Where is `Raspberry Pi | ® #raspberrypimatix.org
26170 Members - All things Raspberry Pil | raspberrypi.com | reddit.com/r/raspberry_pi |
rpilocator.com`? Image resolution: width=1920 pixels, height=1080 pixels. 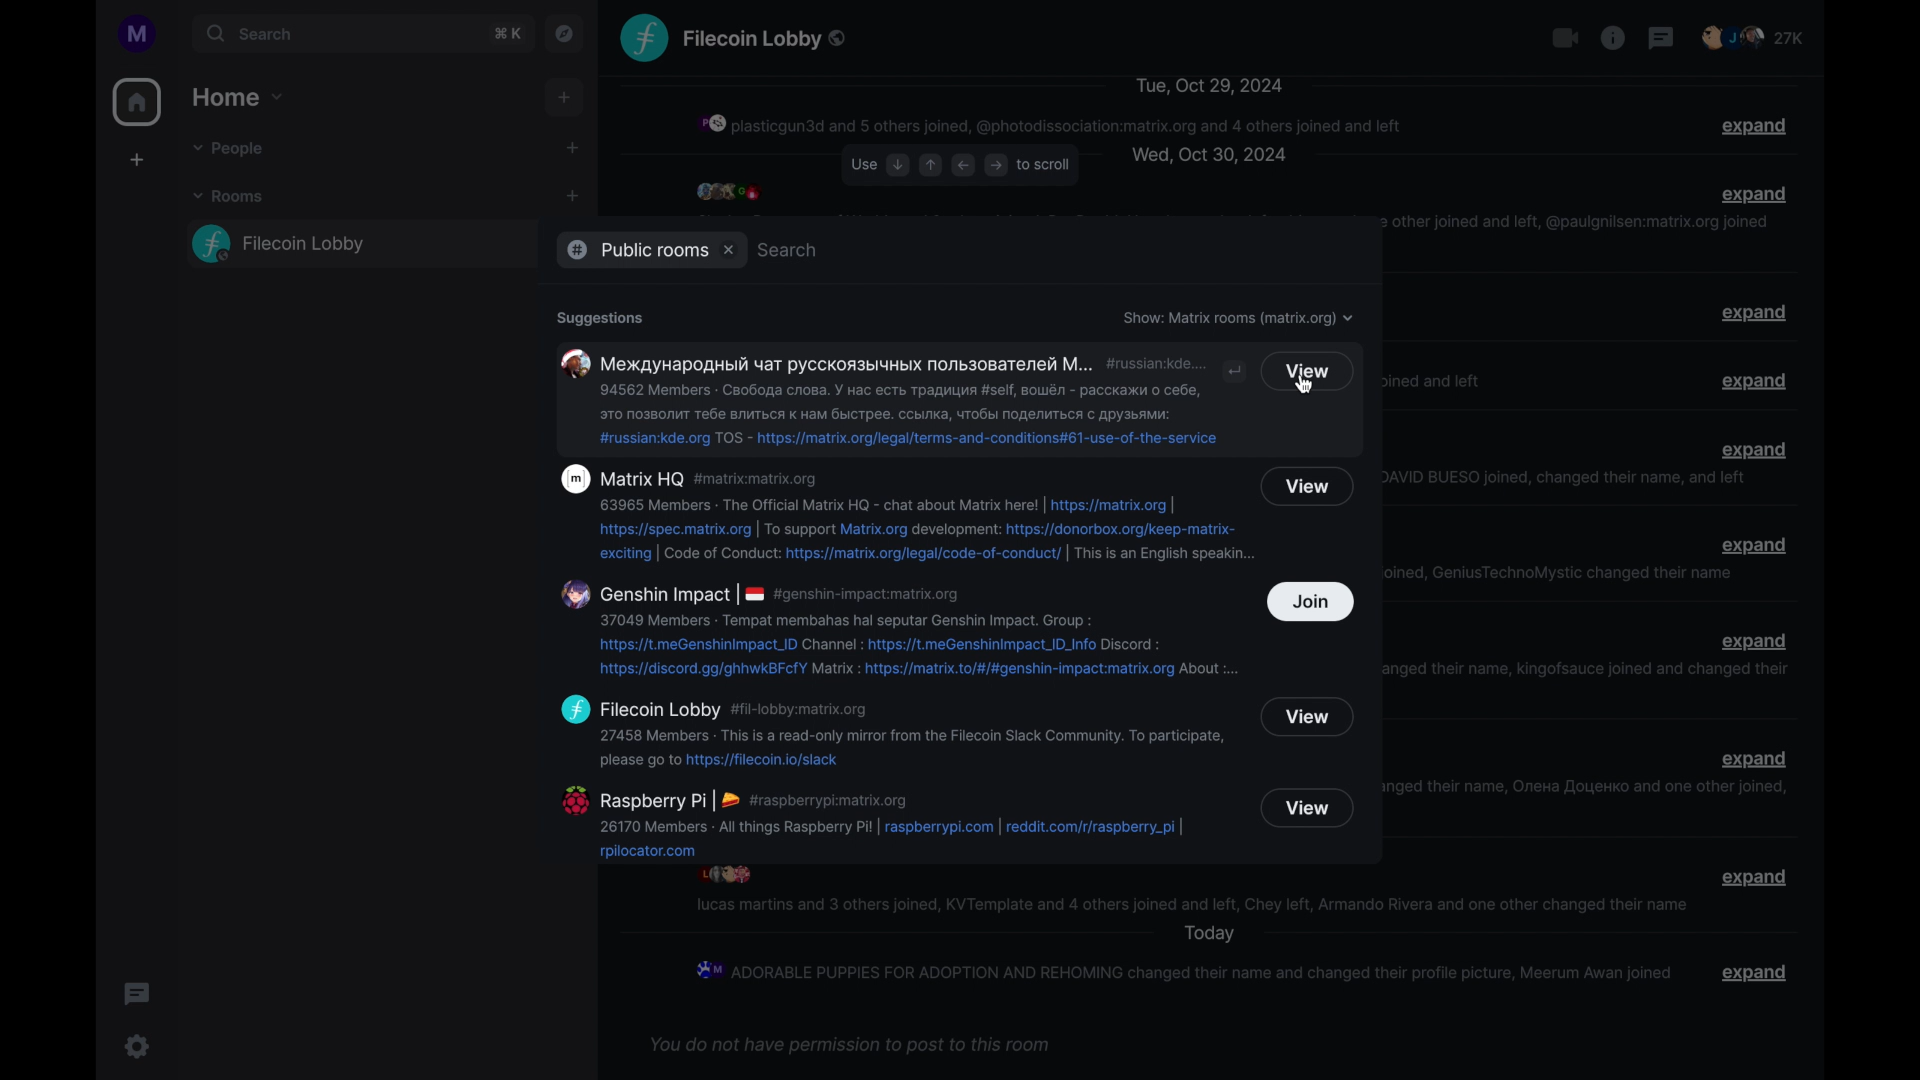 Raspberry Pi | ® #raspberrypimatix.org
26170 Members - All things Raspberry Pil | raspberrypi.com | reddit.com/r/raspberry_pi |
rpilocator.com is located at coordinates (890, 822).